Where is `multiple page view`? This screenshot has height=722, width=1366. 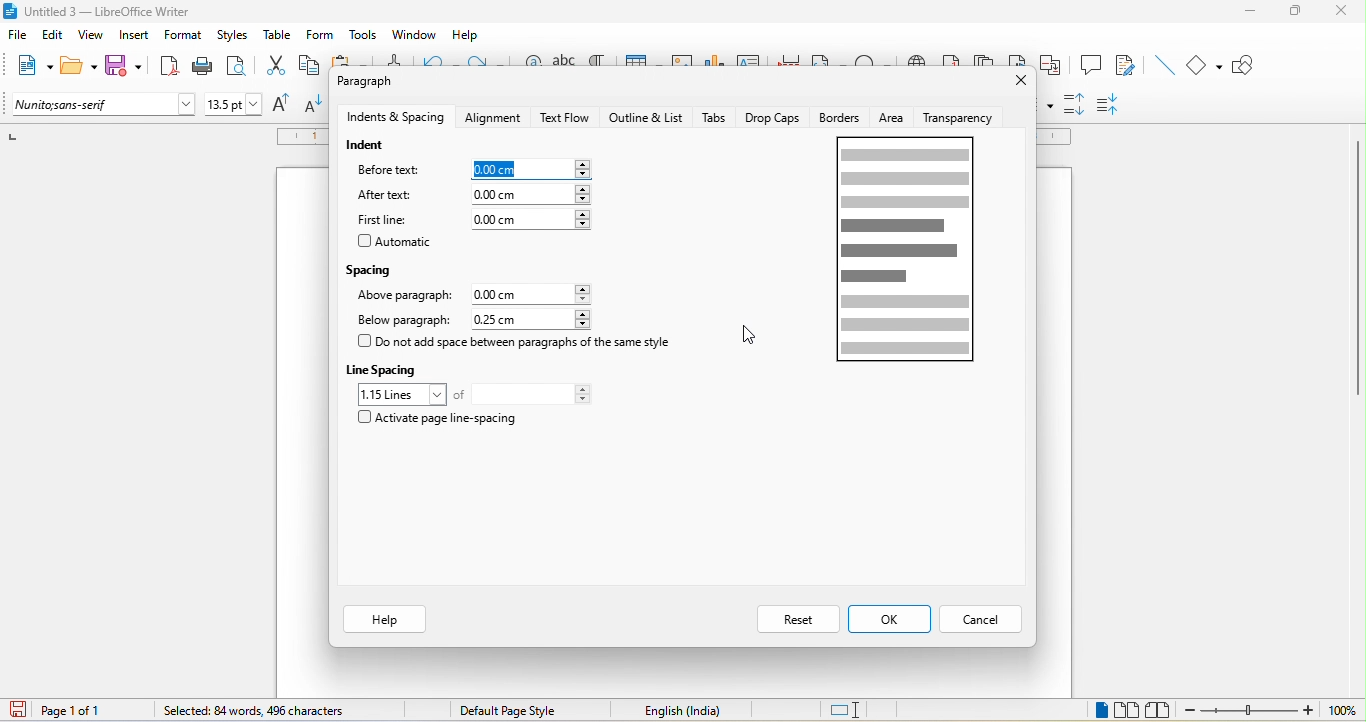
multiple page view is located at coordinates (1127, 711).